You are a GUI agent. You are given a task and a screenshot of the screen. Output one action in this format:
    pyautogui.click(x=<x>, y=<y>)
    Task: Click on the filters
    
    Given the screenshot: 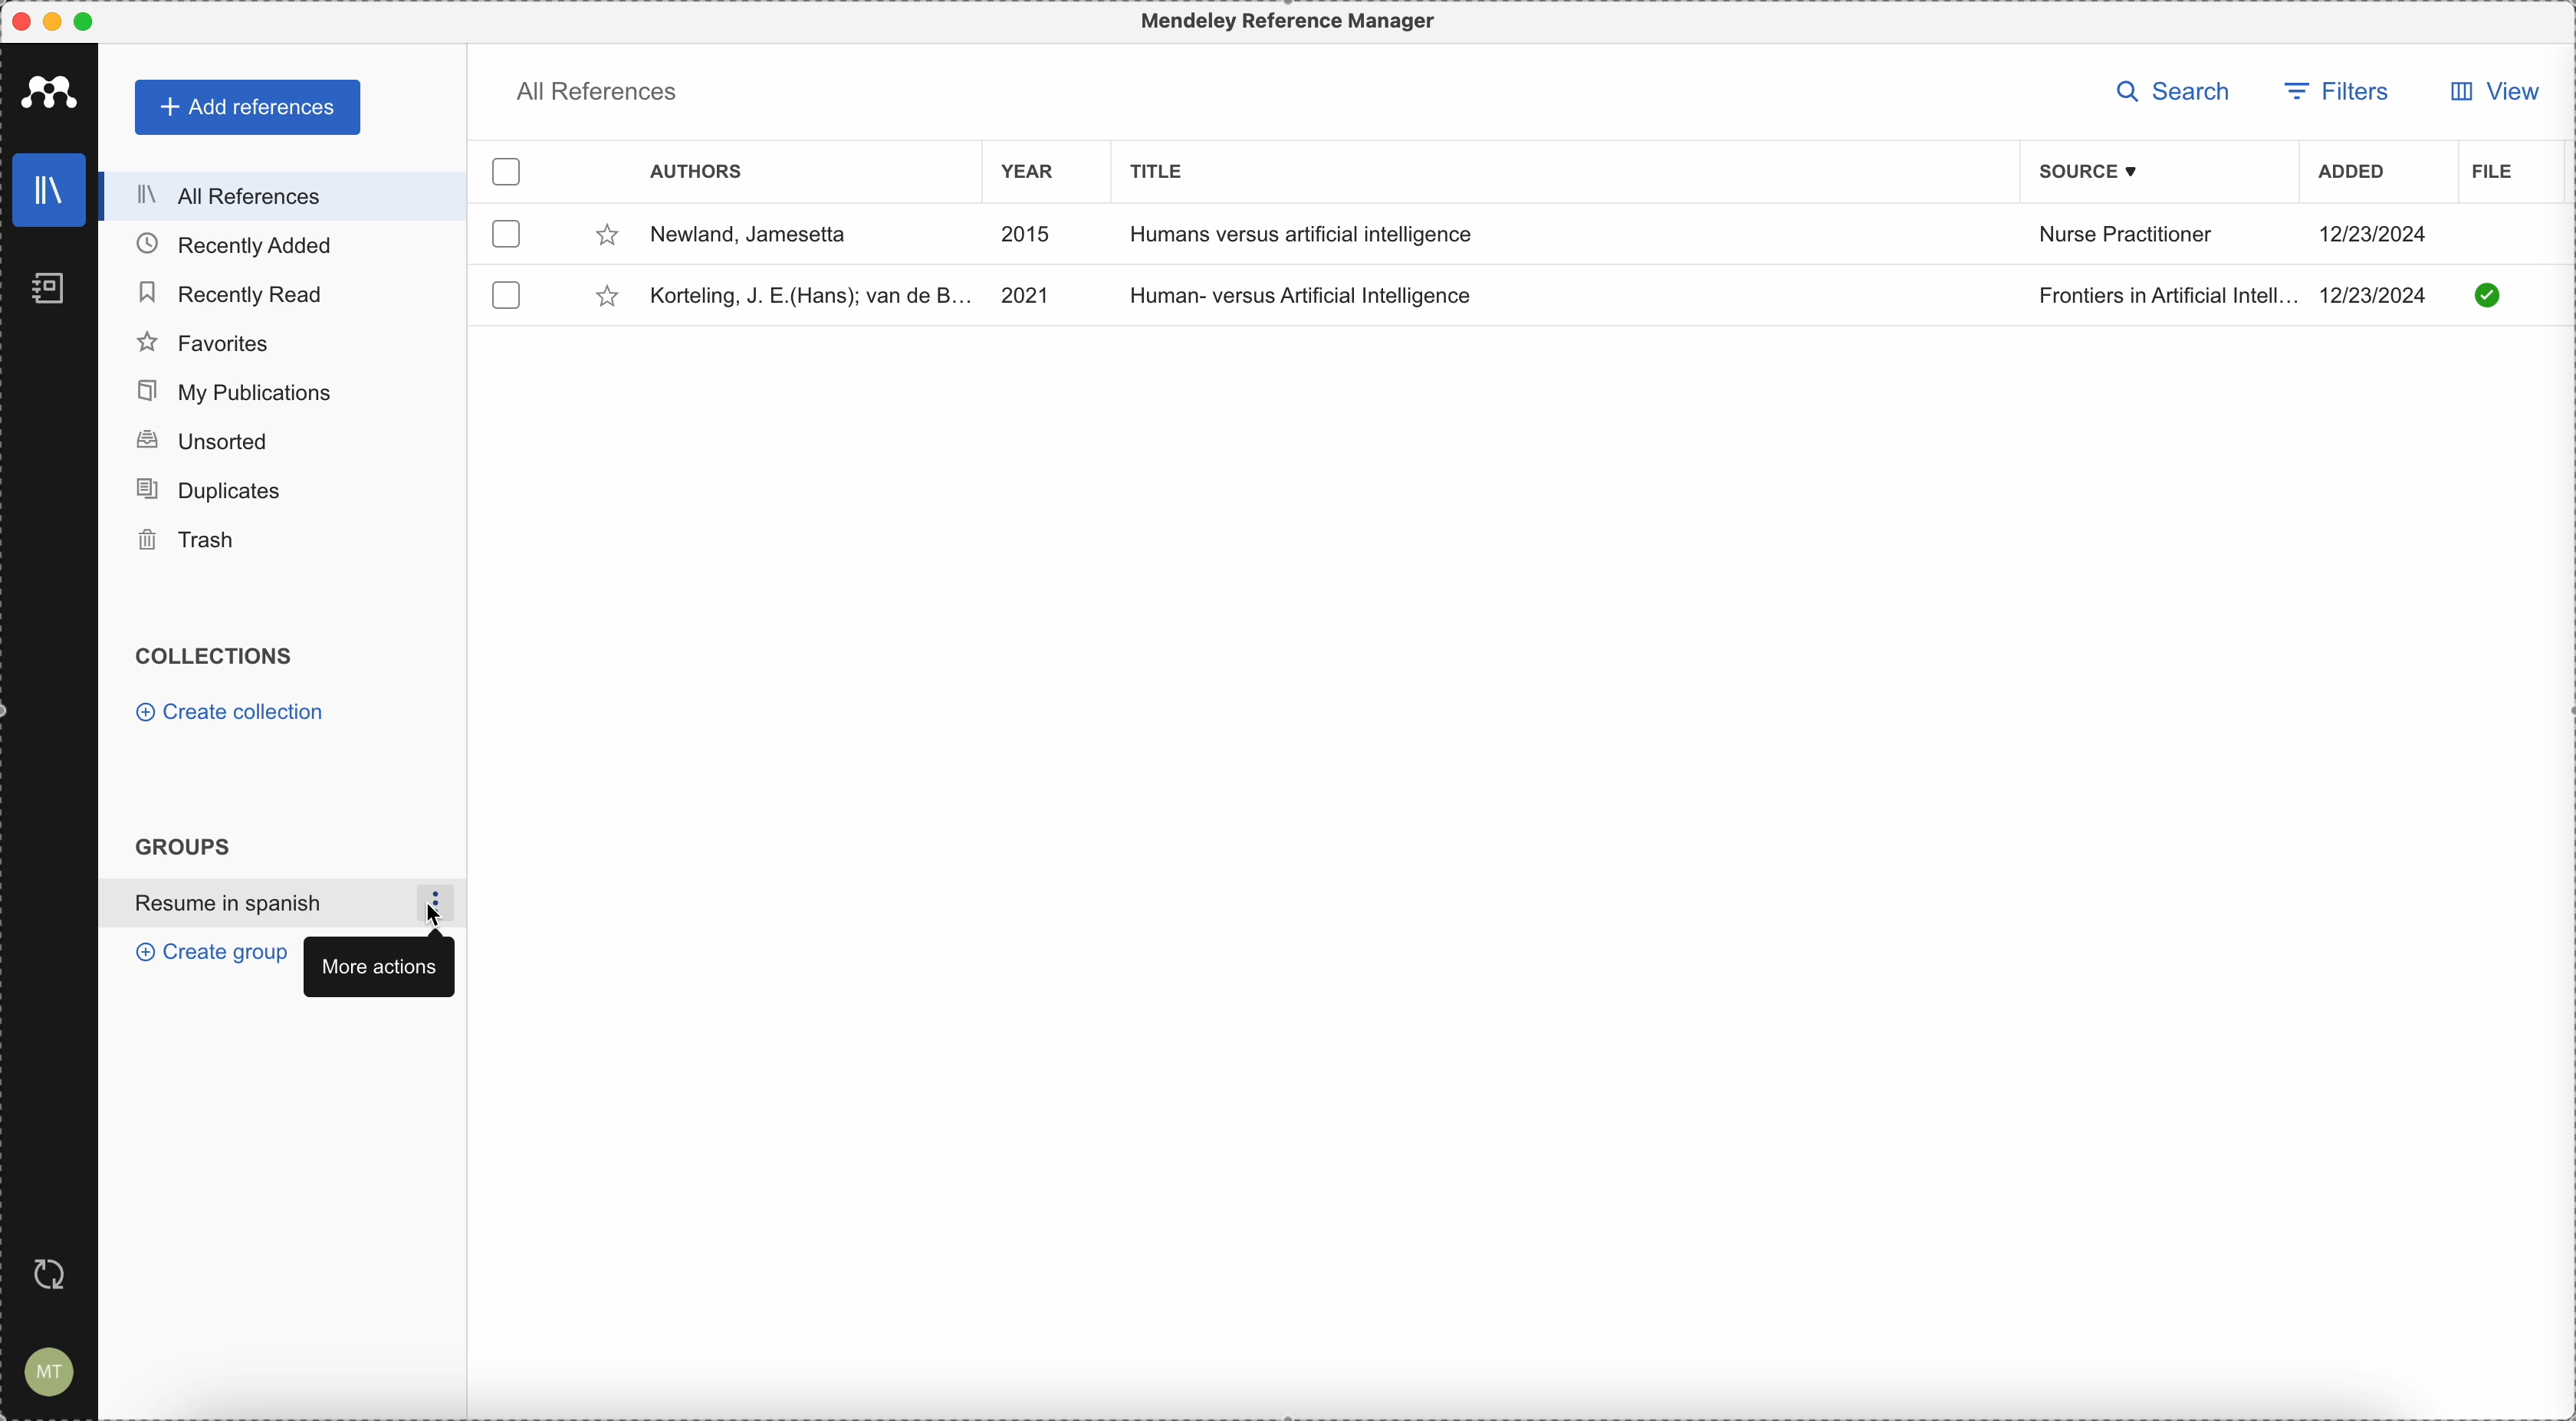 What is the action you would take?
    pyautogui.click(x=2341, y=89)
    